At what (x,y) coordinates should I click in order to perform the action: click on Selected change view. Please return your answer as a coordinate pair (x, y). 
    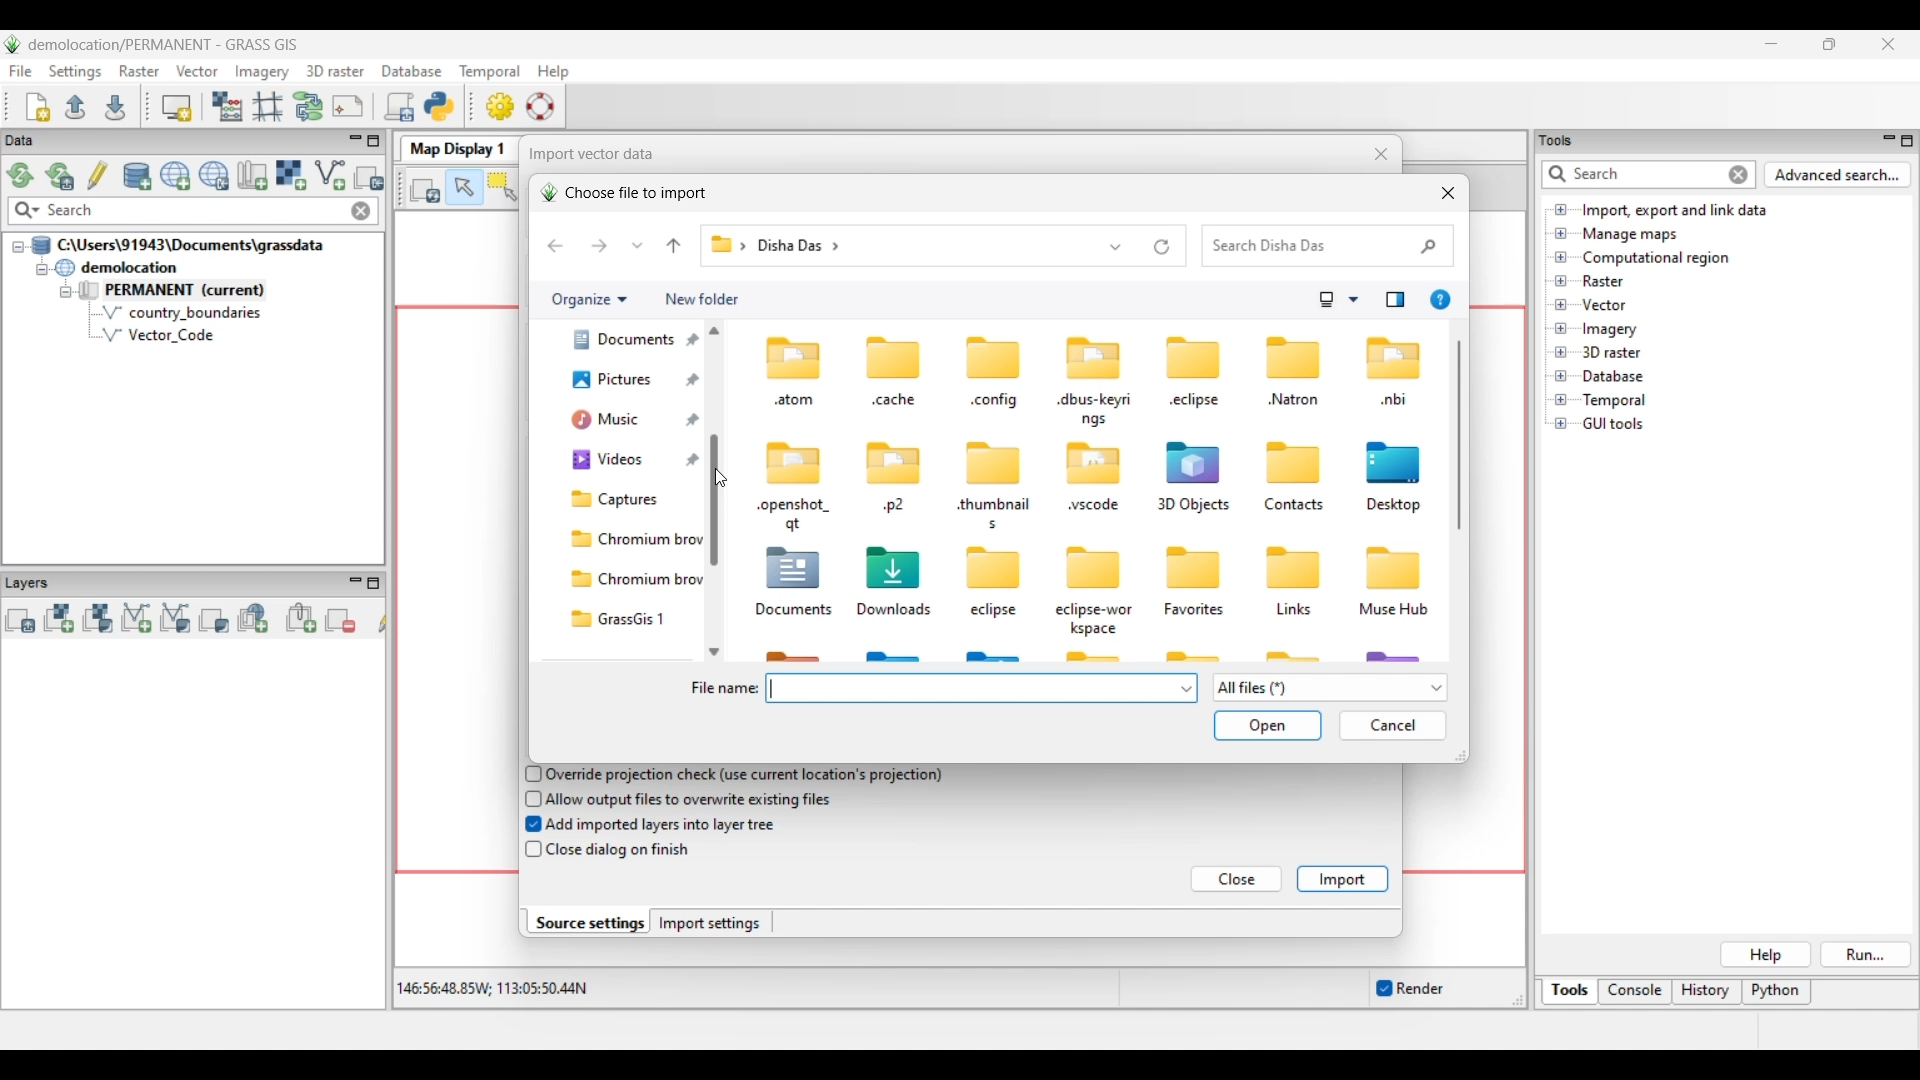
    Looking at the image, I should click on (1327, 300).